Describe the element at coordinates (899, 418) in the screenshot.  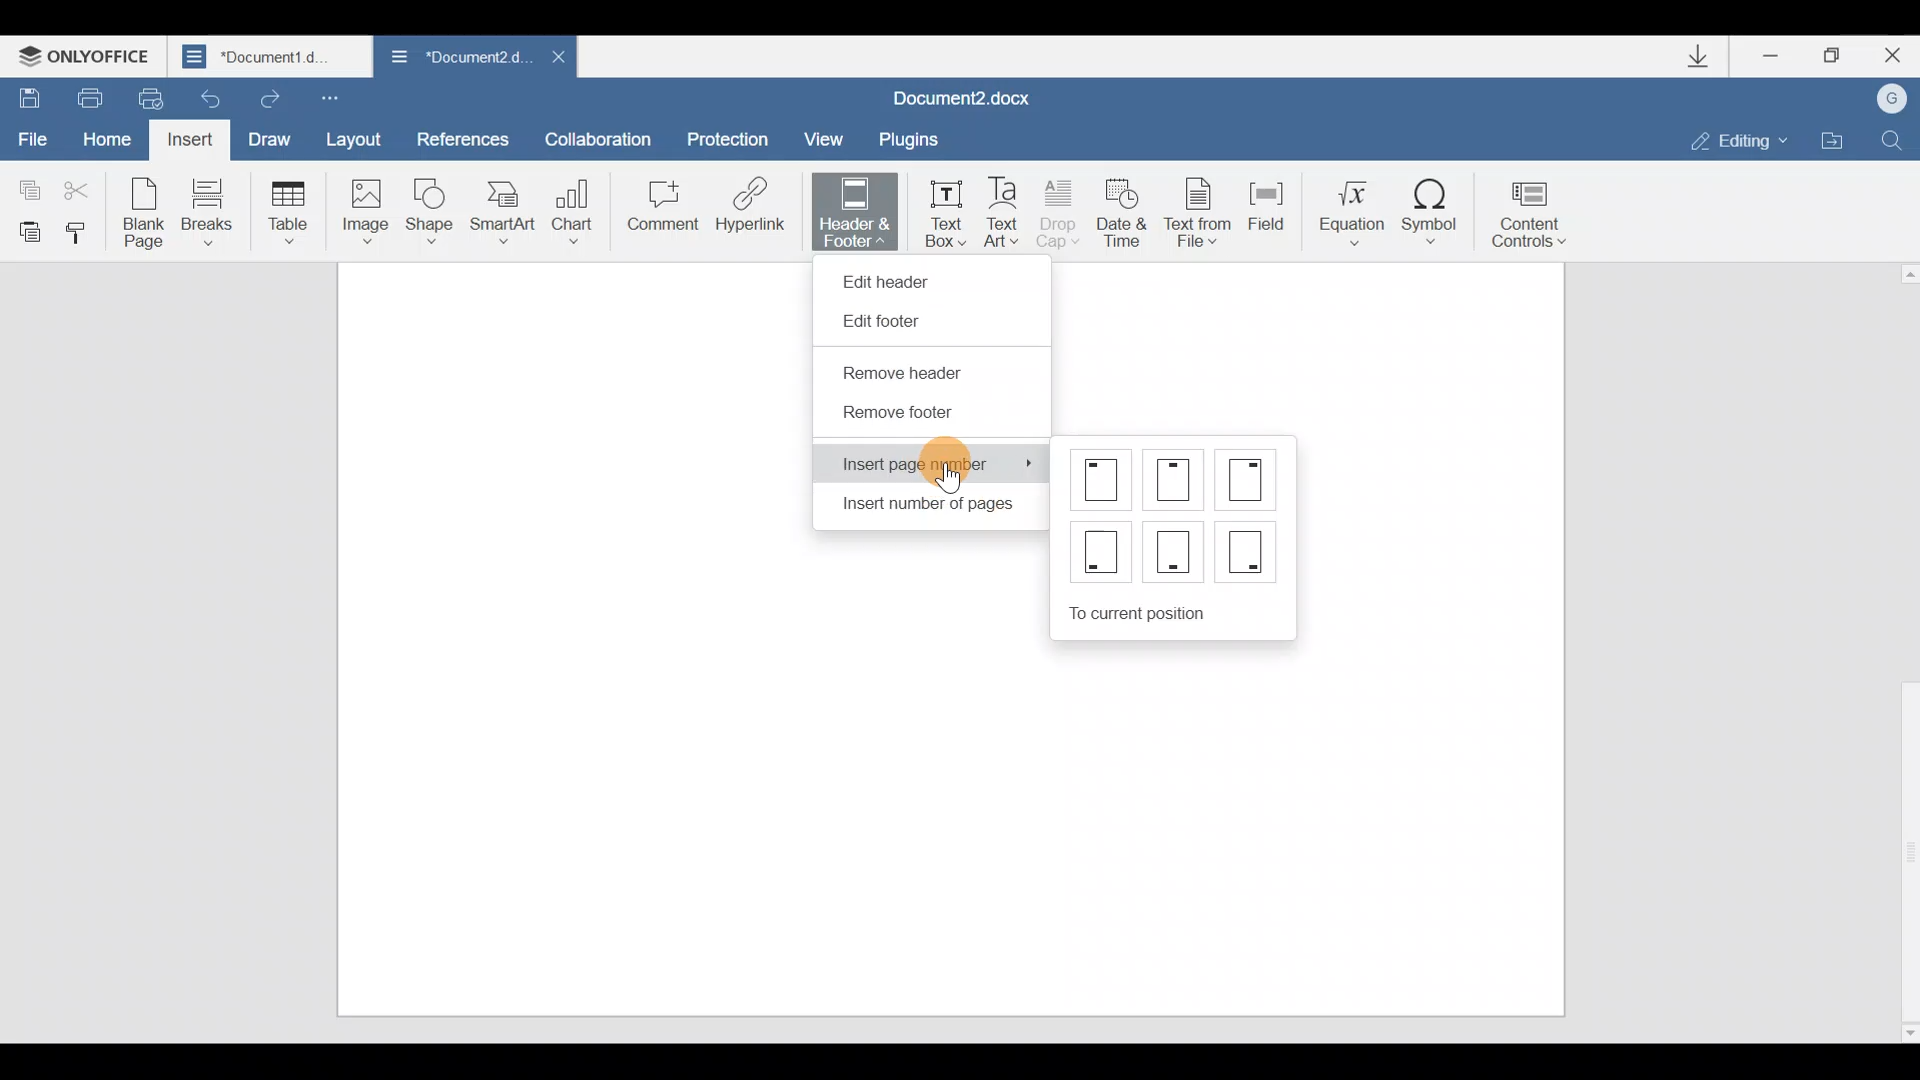
I see `Remove footer` at that location.